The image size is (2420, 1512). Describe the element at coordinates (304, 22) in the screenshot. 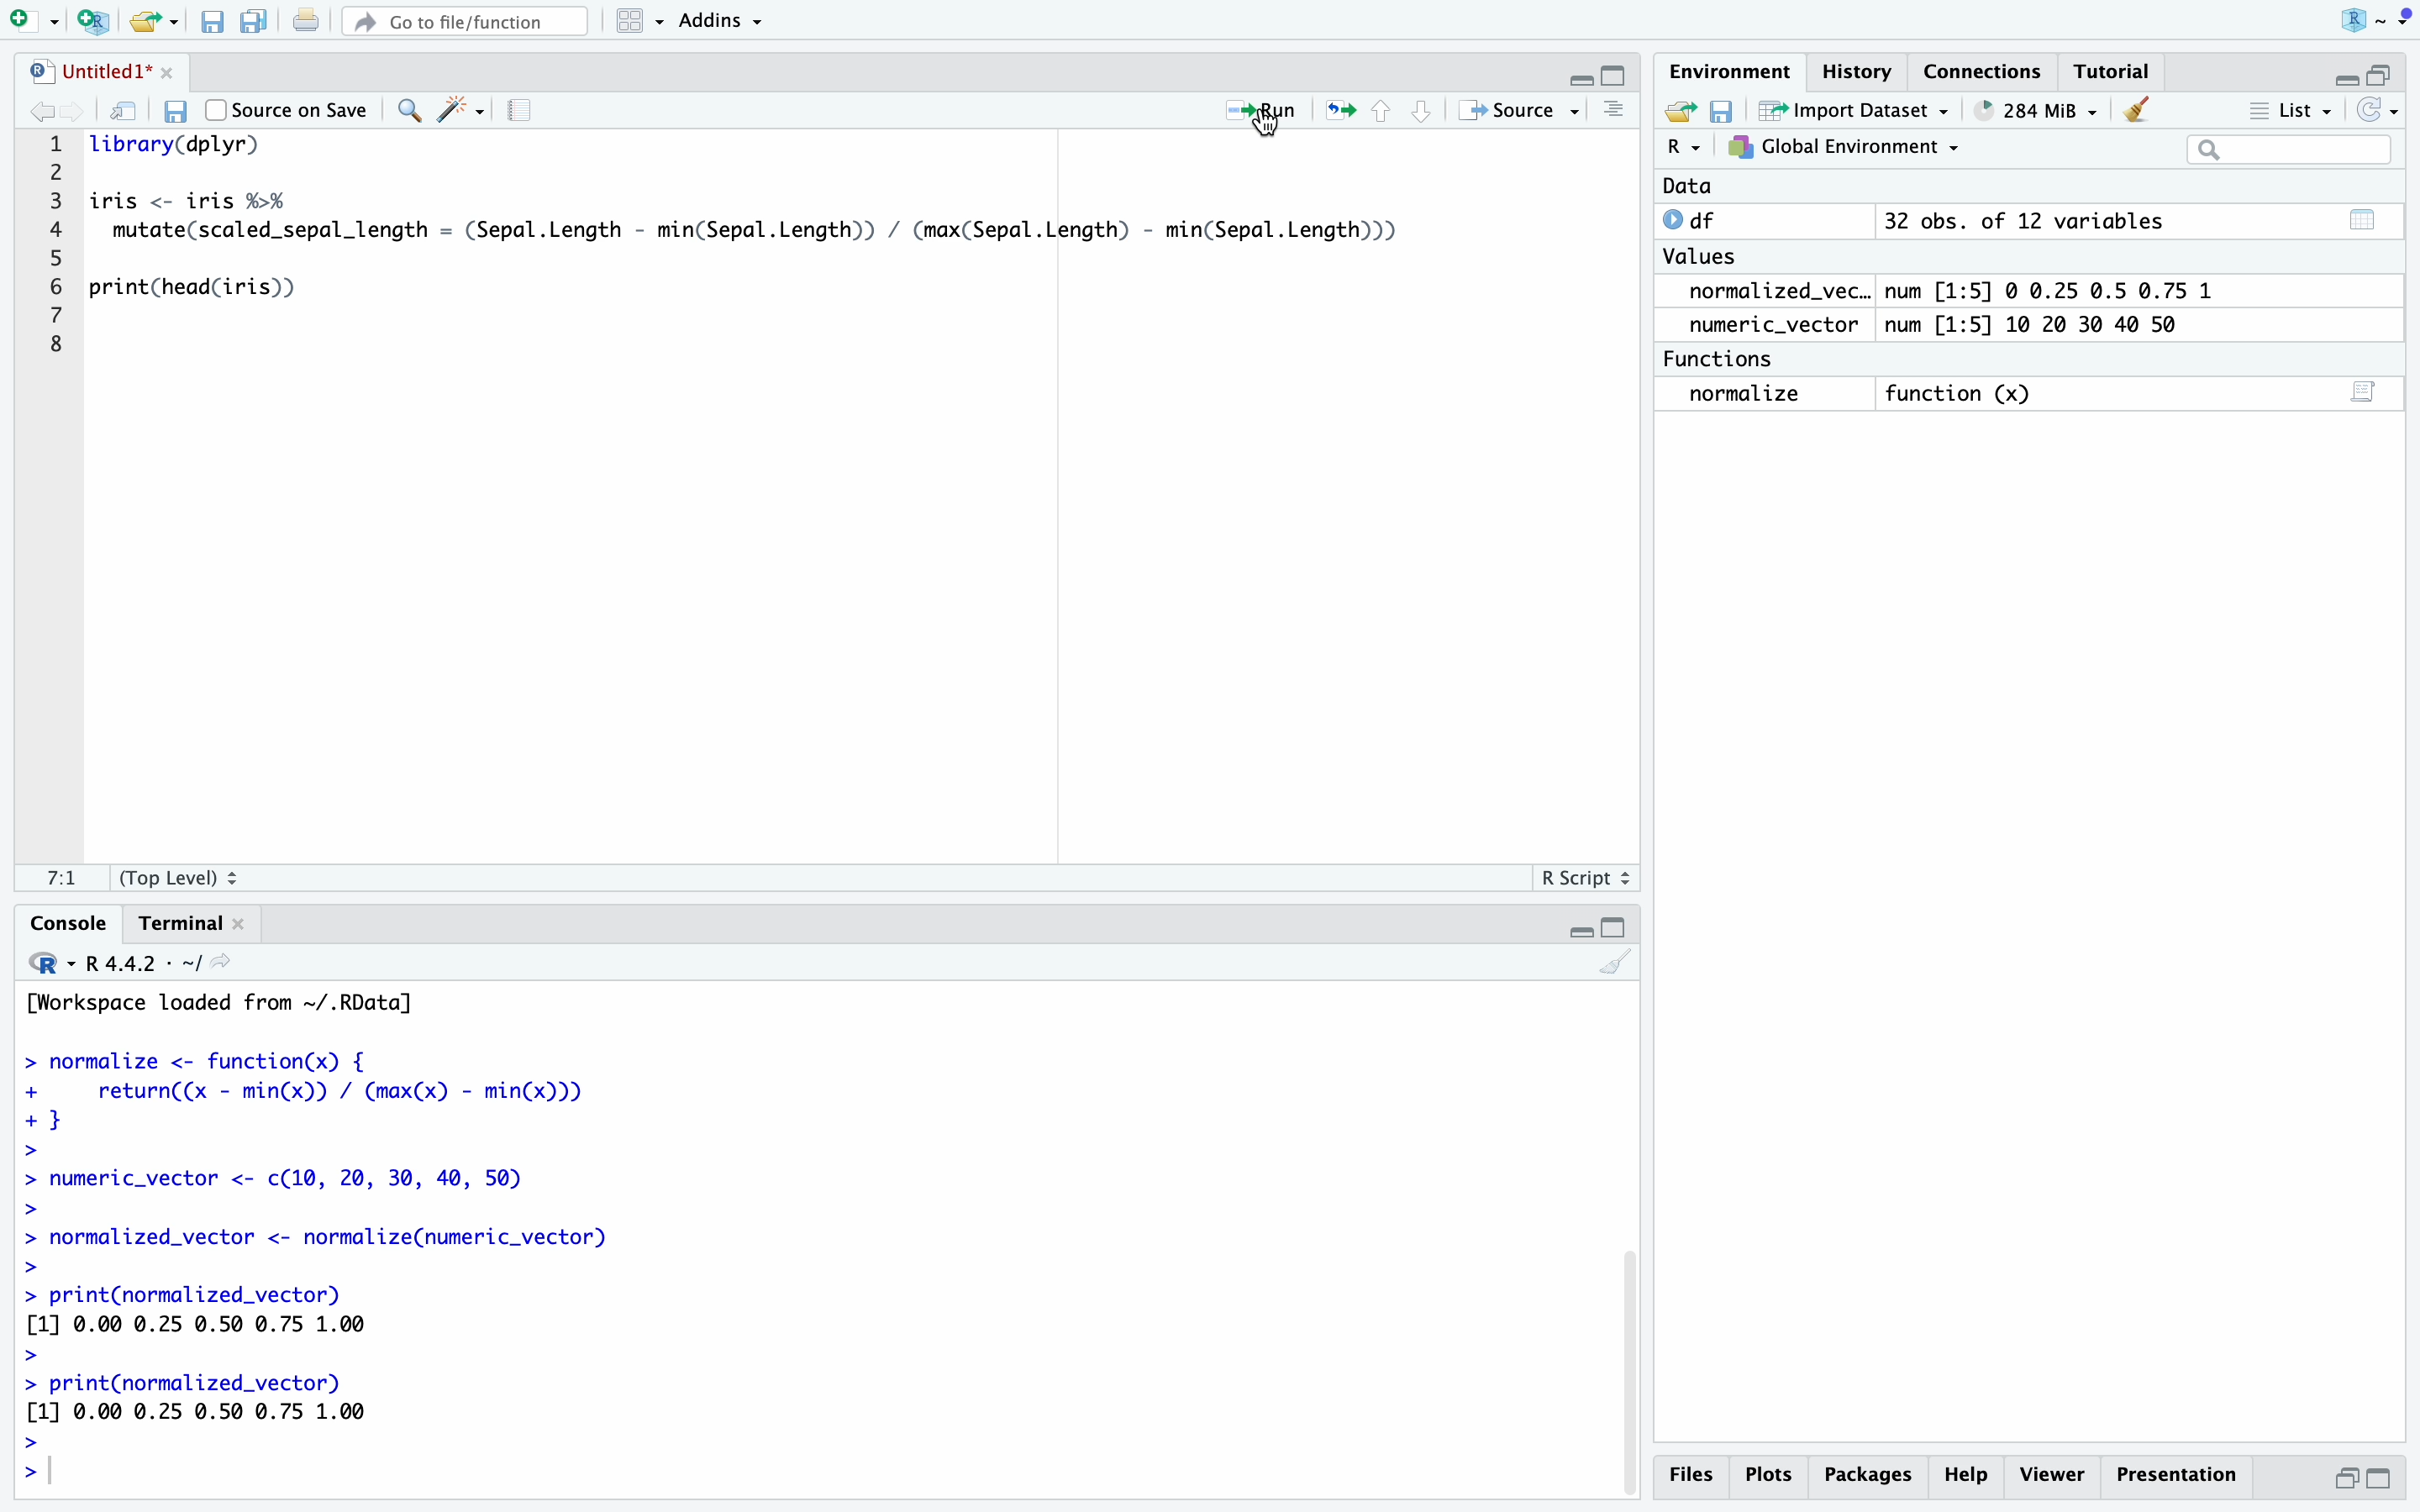

I see `Print` at that location.